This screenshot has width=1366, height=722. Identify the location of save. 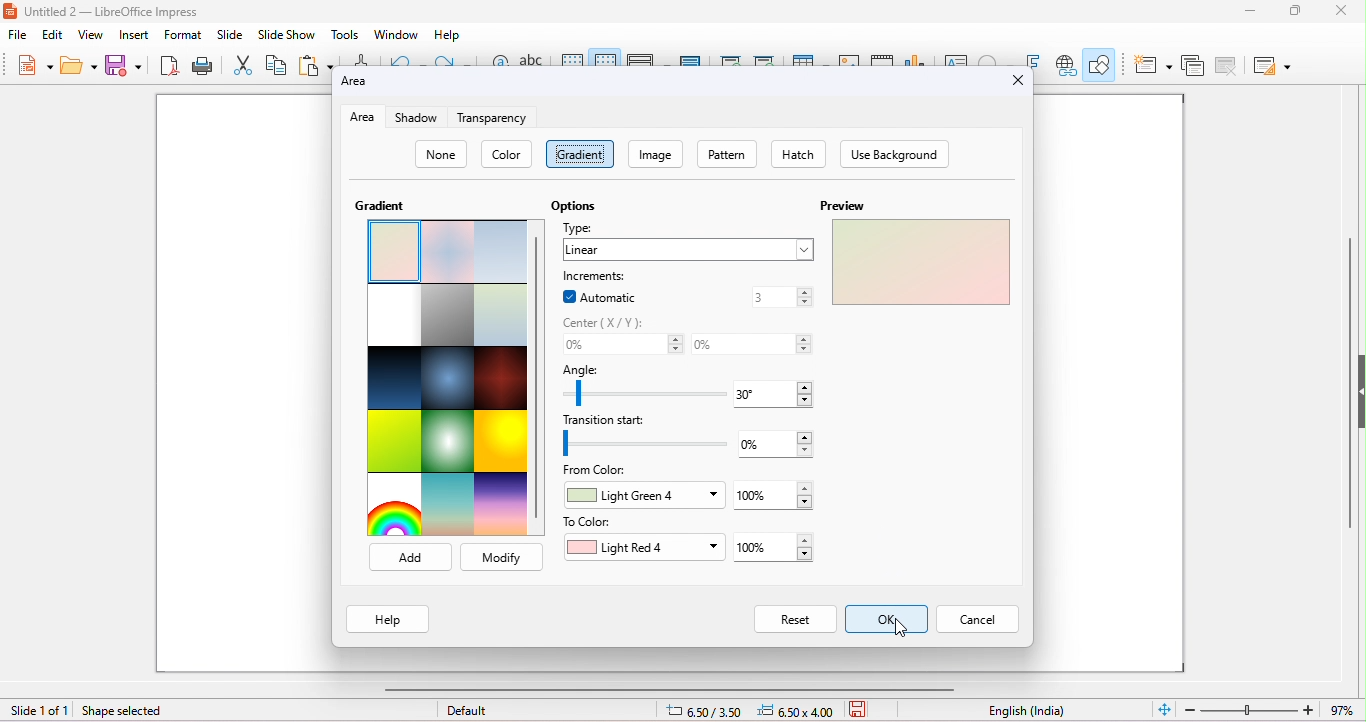
(121, 64).